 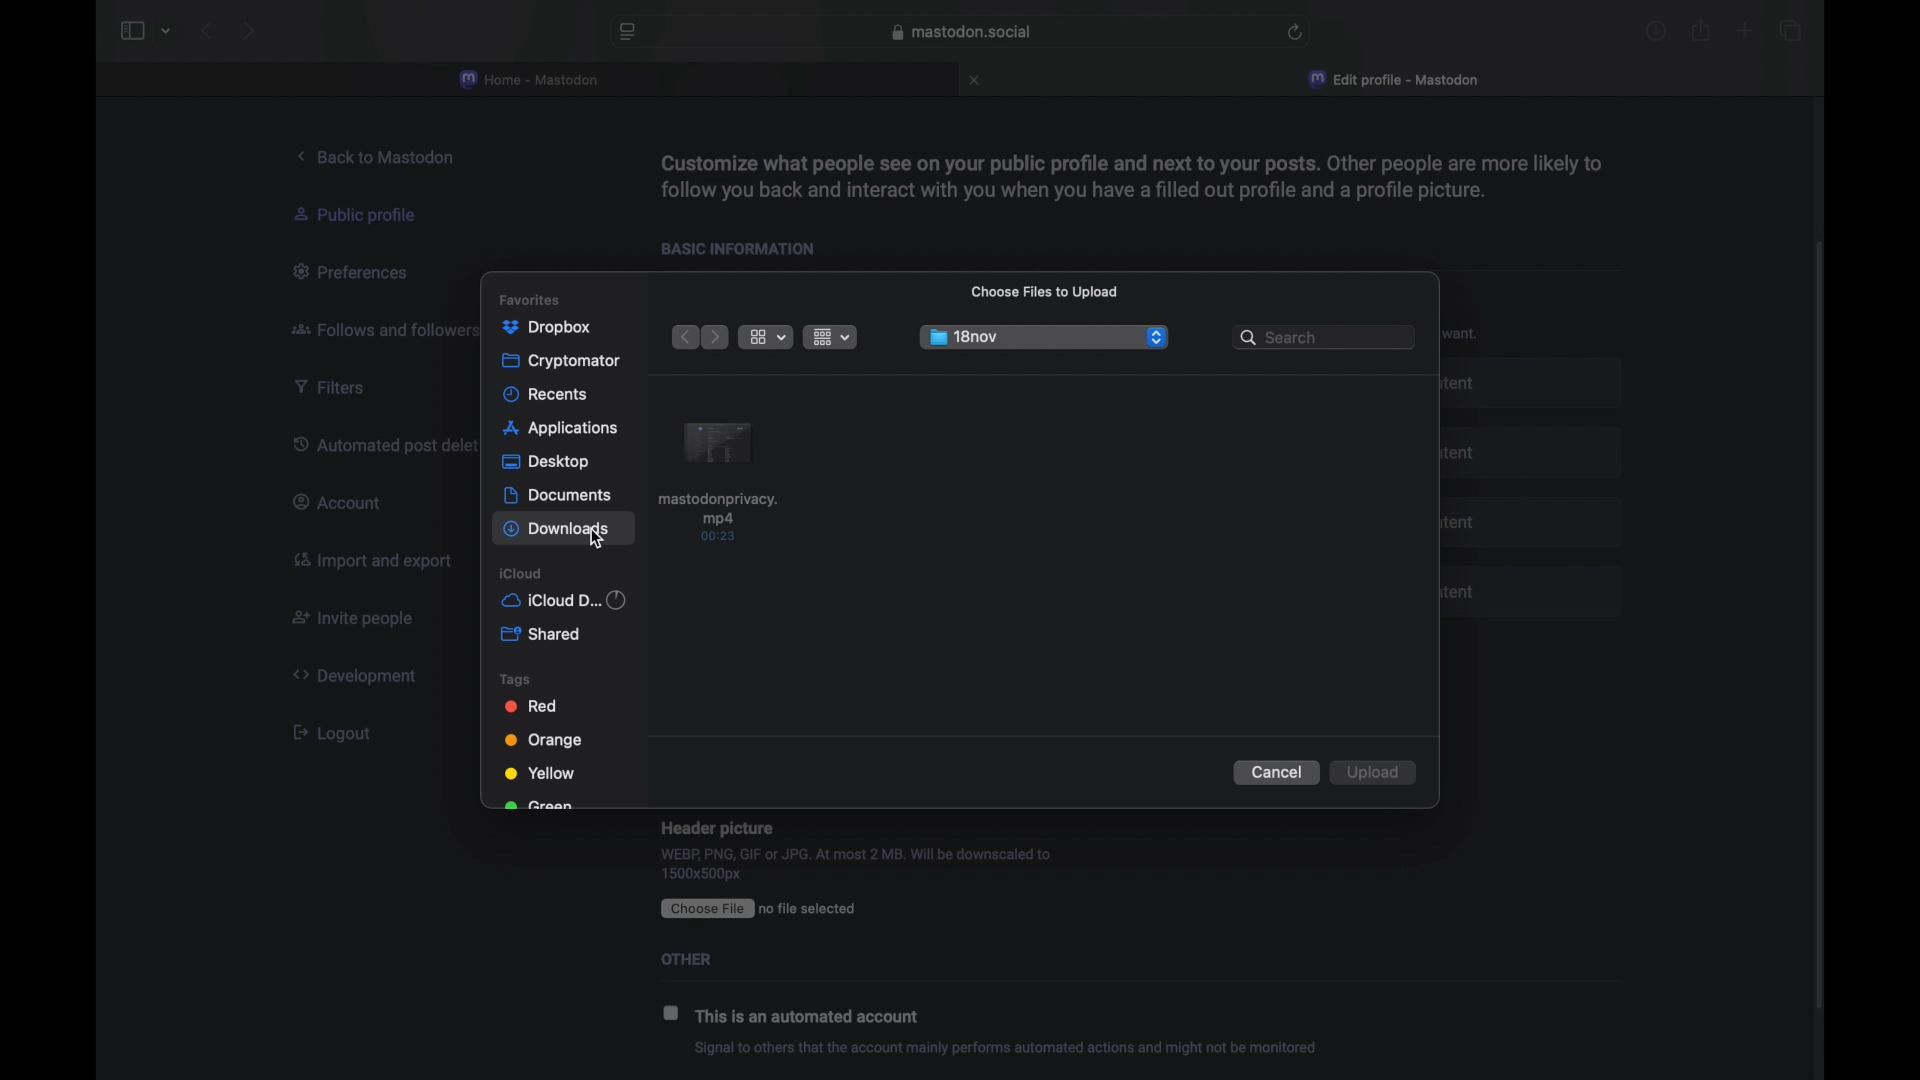 What do you see at coordinates (857, 865) in the screenshot?
I see `WEBP, PNG, GIF or JPG. At most 2 MB. Will be downscaled to
1500x500px` at bounding box center [857, 865].